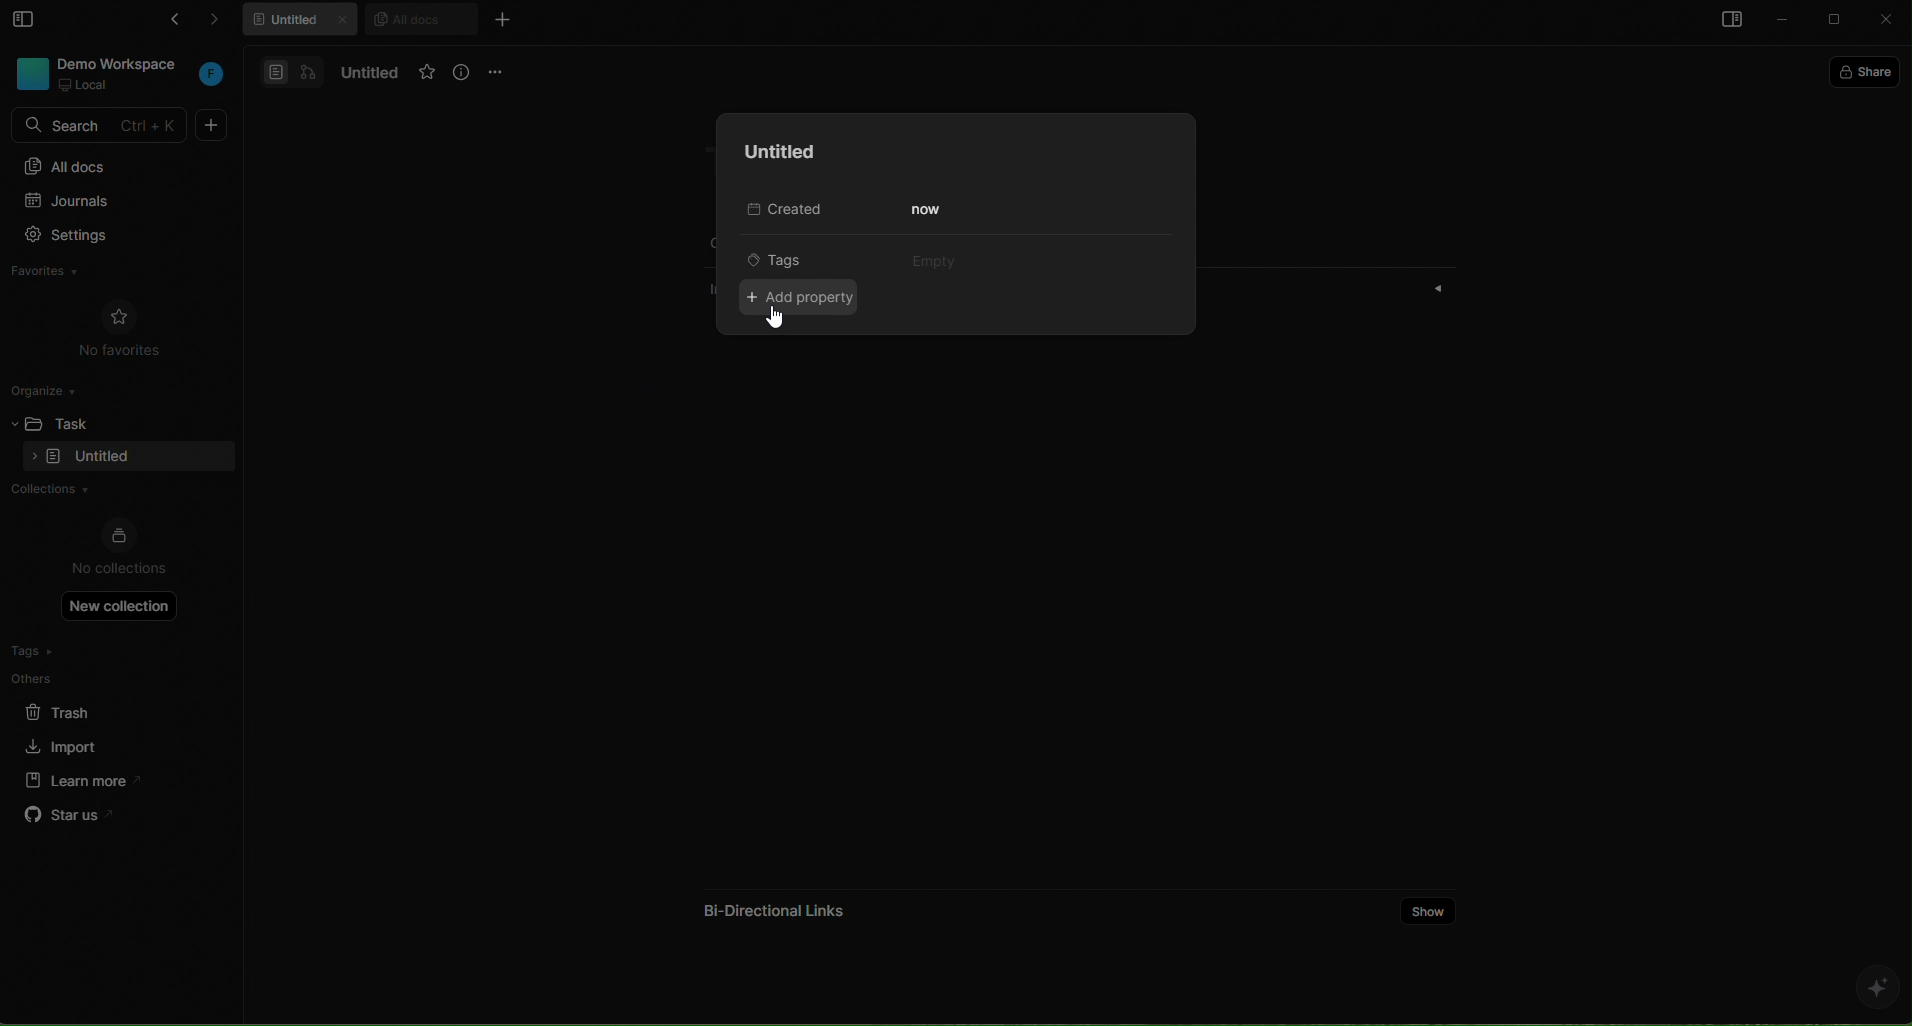 The height and width of the screenshot is (1026, 1912). Describe the element at coordinates (1784, 21) in the screenshot. I see `minimize` at that location.